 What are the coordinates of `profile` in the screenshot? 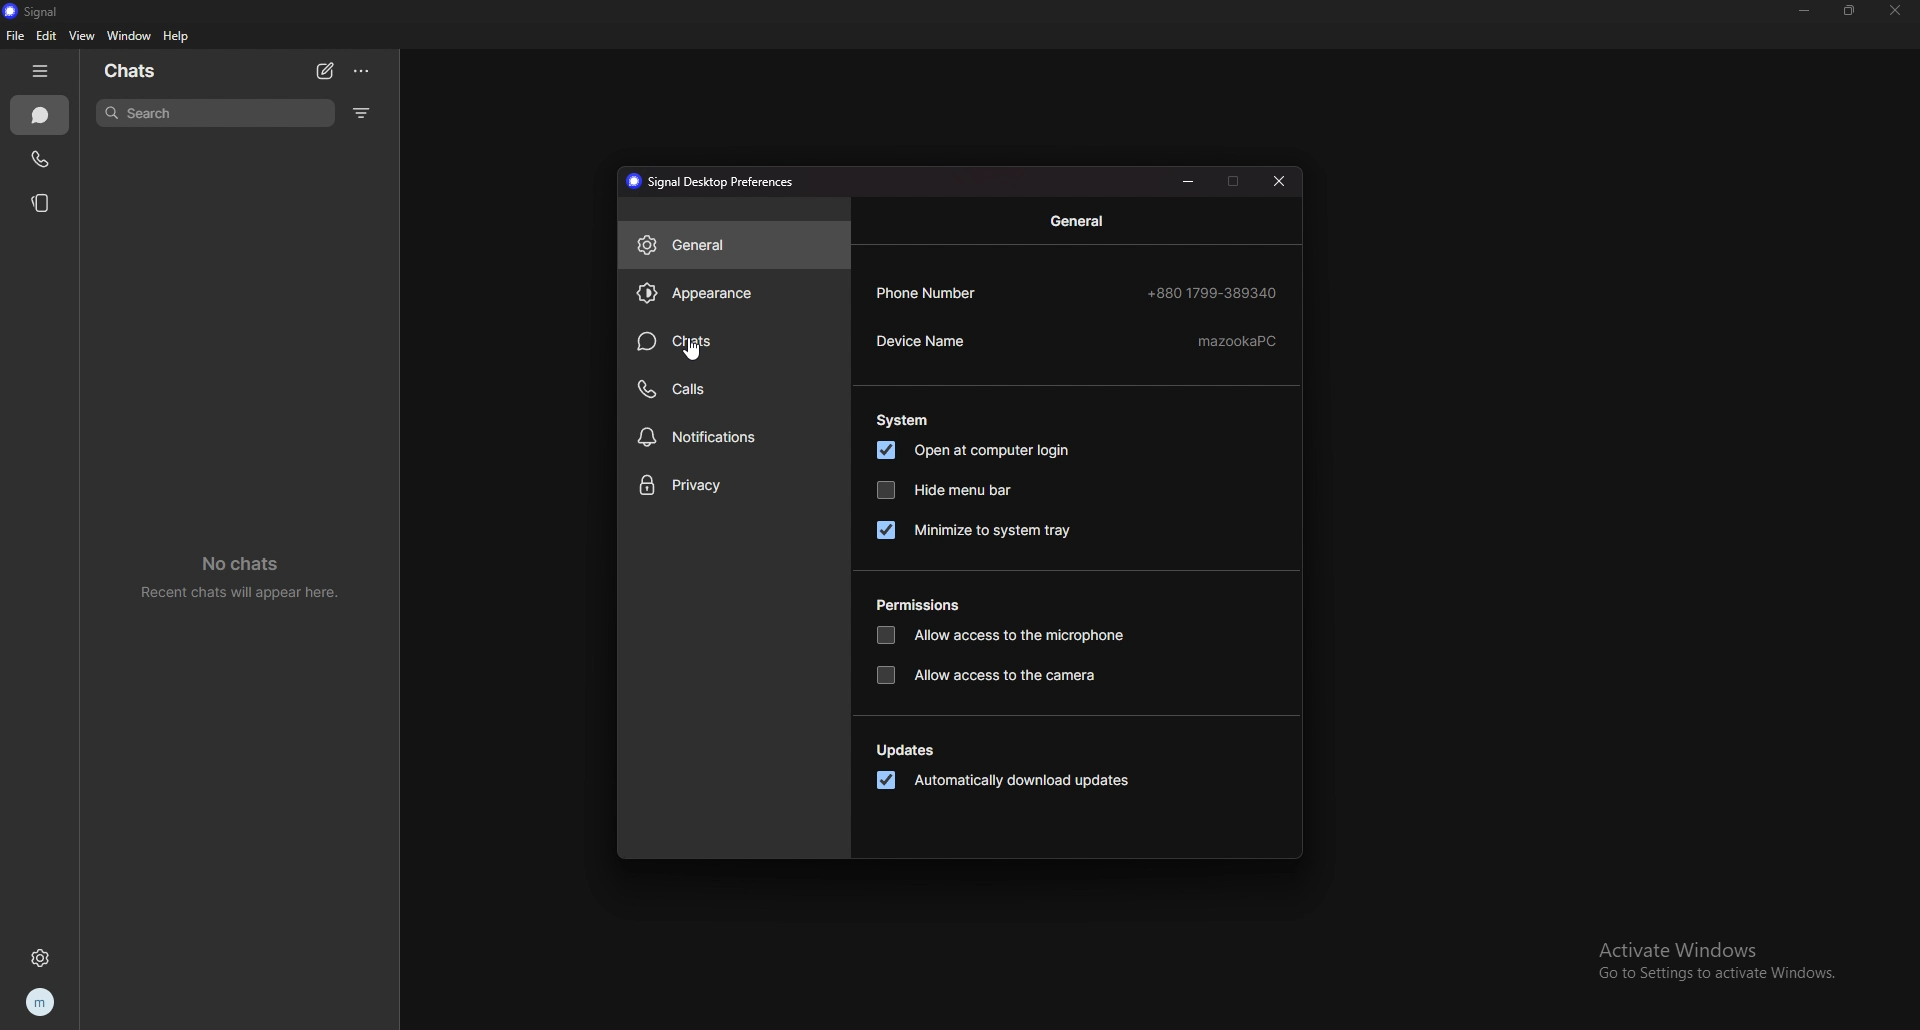 It's located at (43, 1002).